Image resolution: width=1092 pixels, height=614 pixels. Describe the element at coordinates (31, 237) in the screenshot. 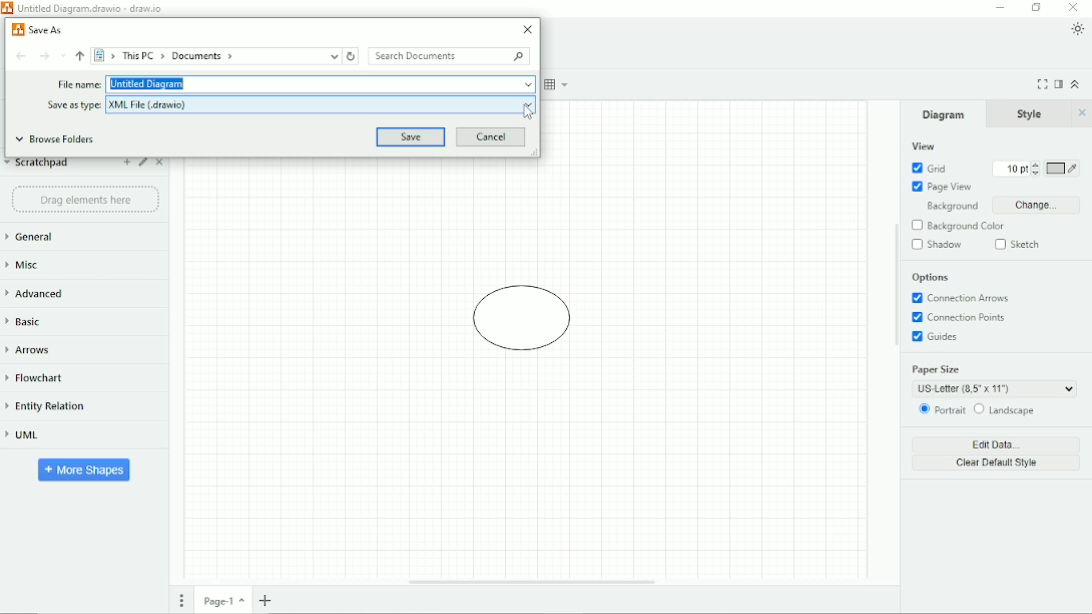

I see `General` at that location.